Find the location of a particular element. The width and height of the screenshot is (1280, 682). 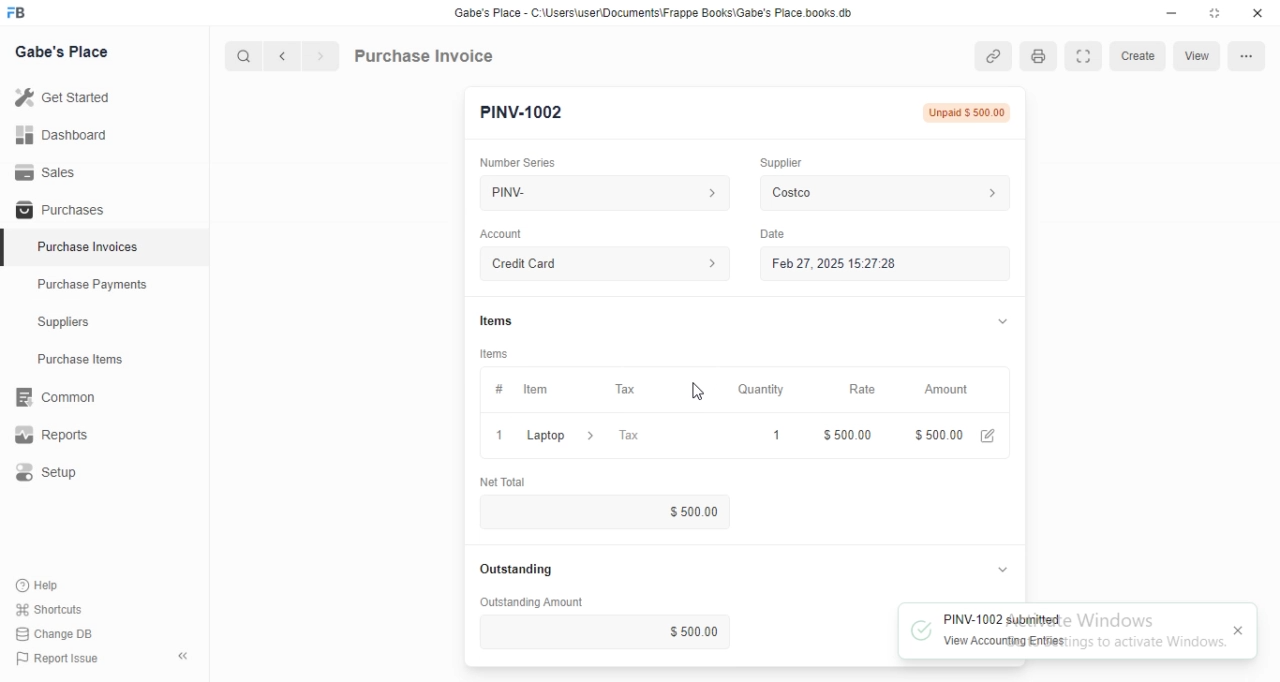

Close is located at coordinates (500, 435).